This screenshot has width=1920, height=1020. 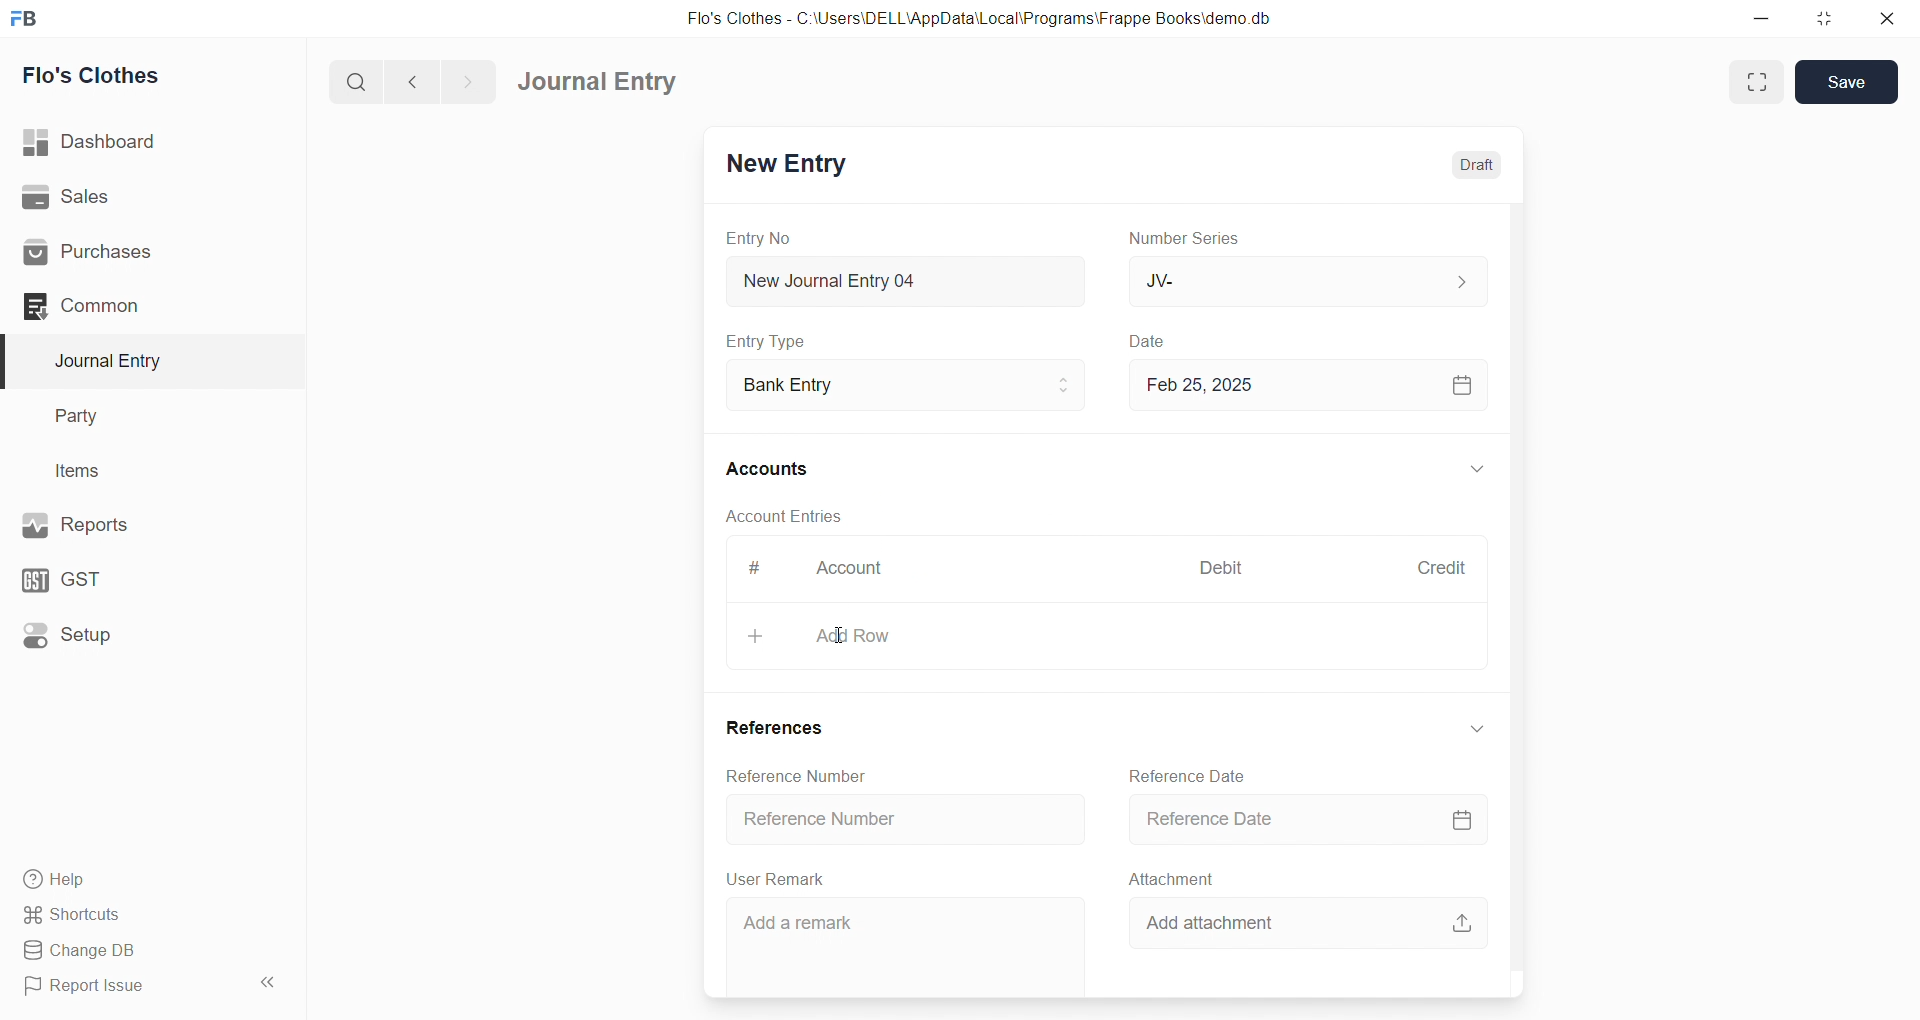 What do you see at coordinates (140, 417) in the screenshot?
I see `Party` at bounding box center [140, 417].